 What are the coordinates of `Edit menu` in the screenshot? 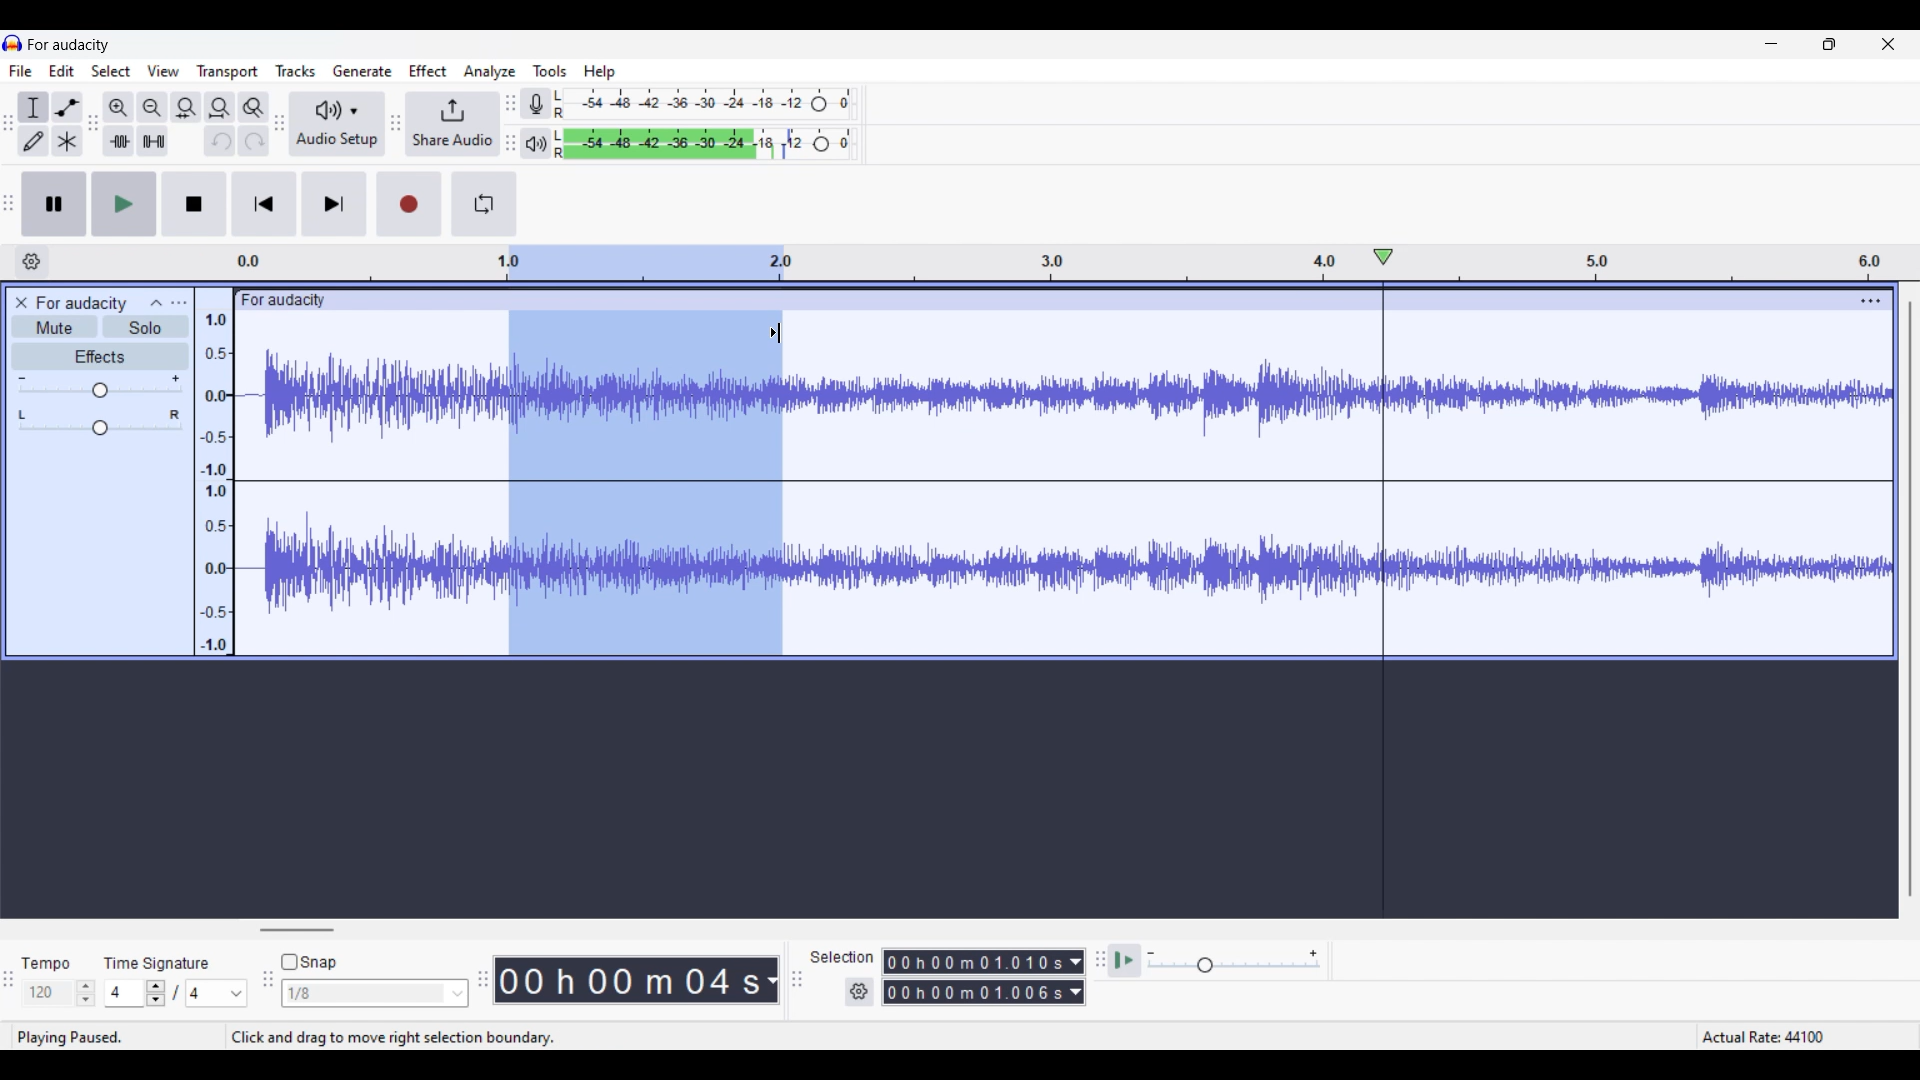 It's located at (61, 71).